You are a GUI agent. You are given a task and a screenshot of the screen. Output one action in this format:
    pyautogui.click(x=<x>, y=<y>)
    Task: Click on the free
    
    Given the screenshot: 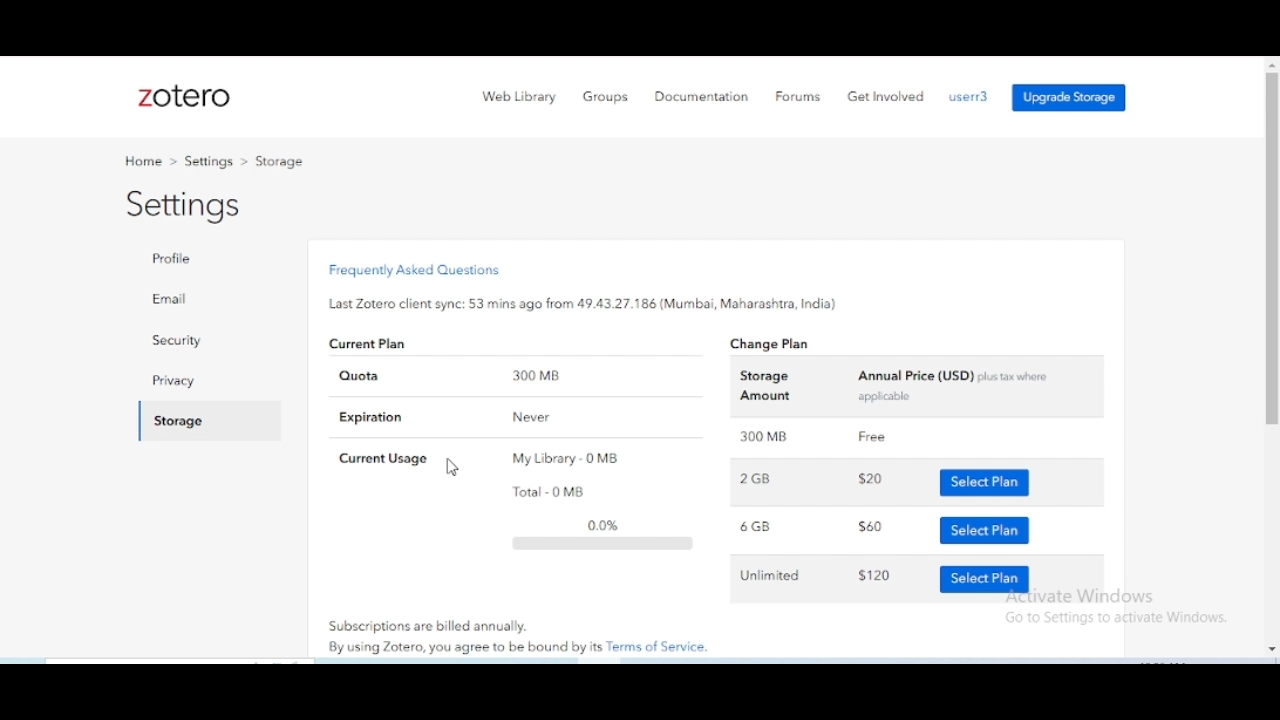 What is the action you would take?
    pyautogui.click(x=874, y=437)
    